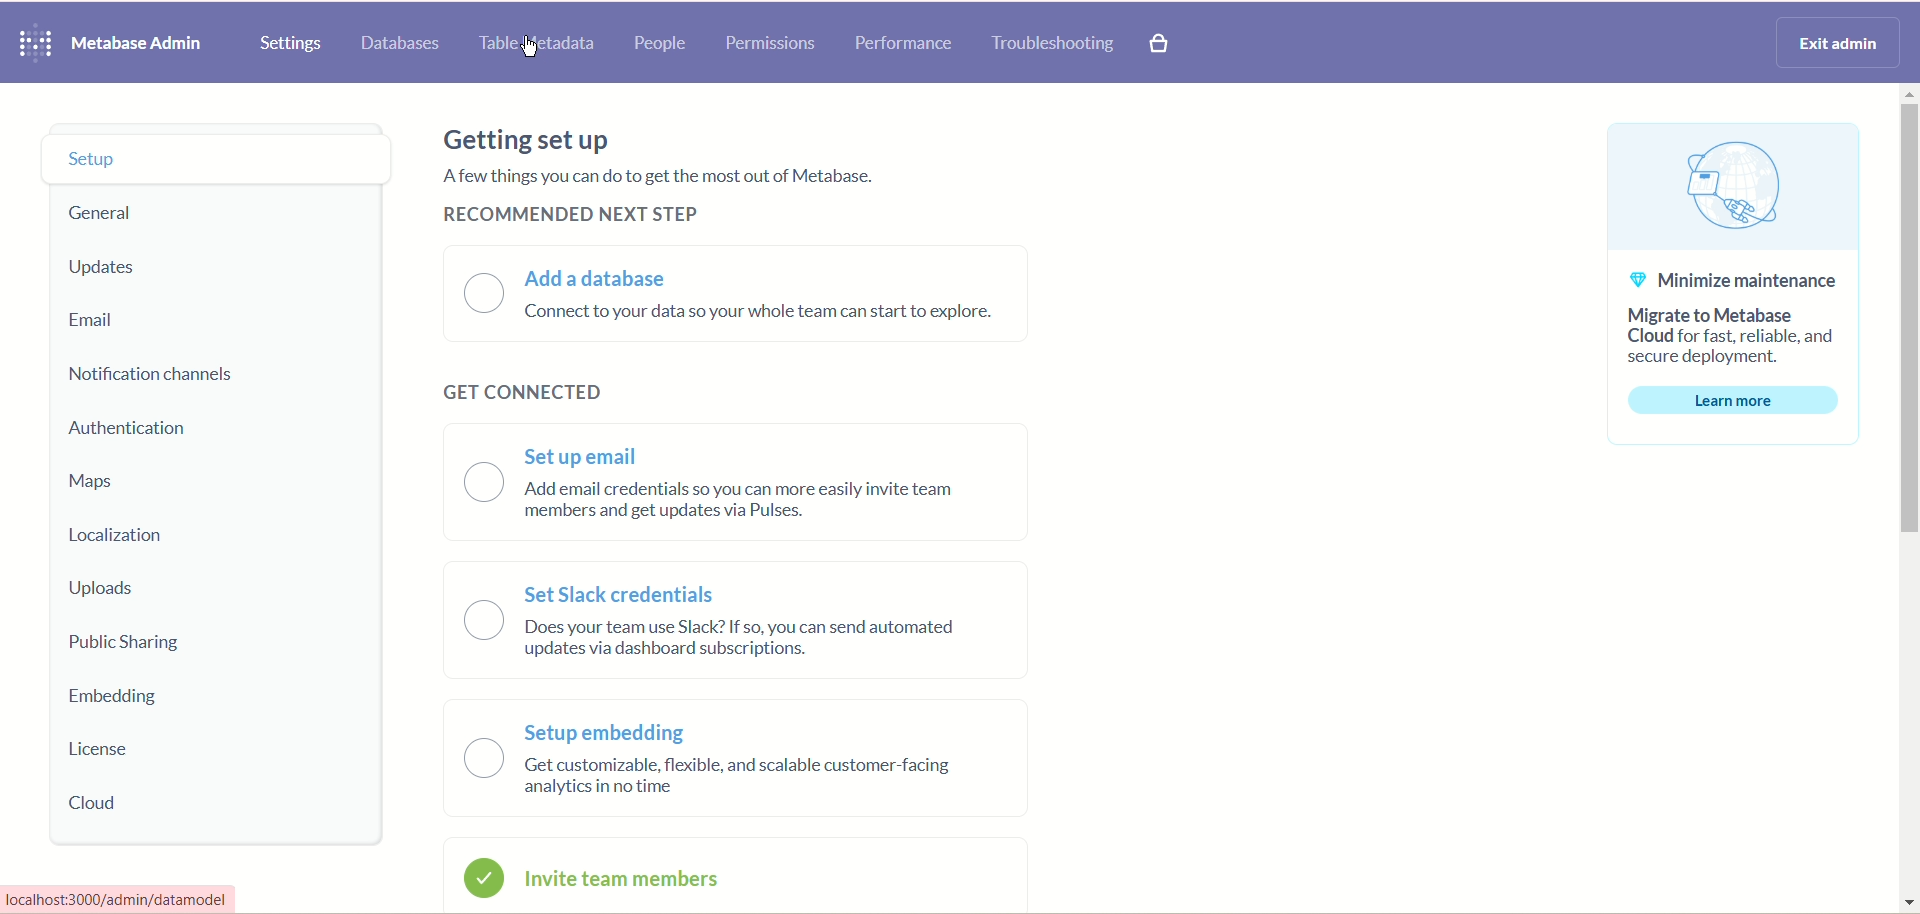 The image size is (1920, 914). I want to click on get connected, so click(533, 389).